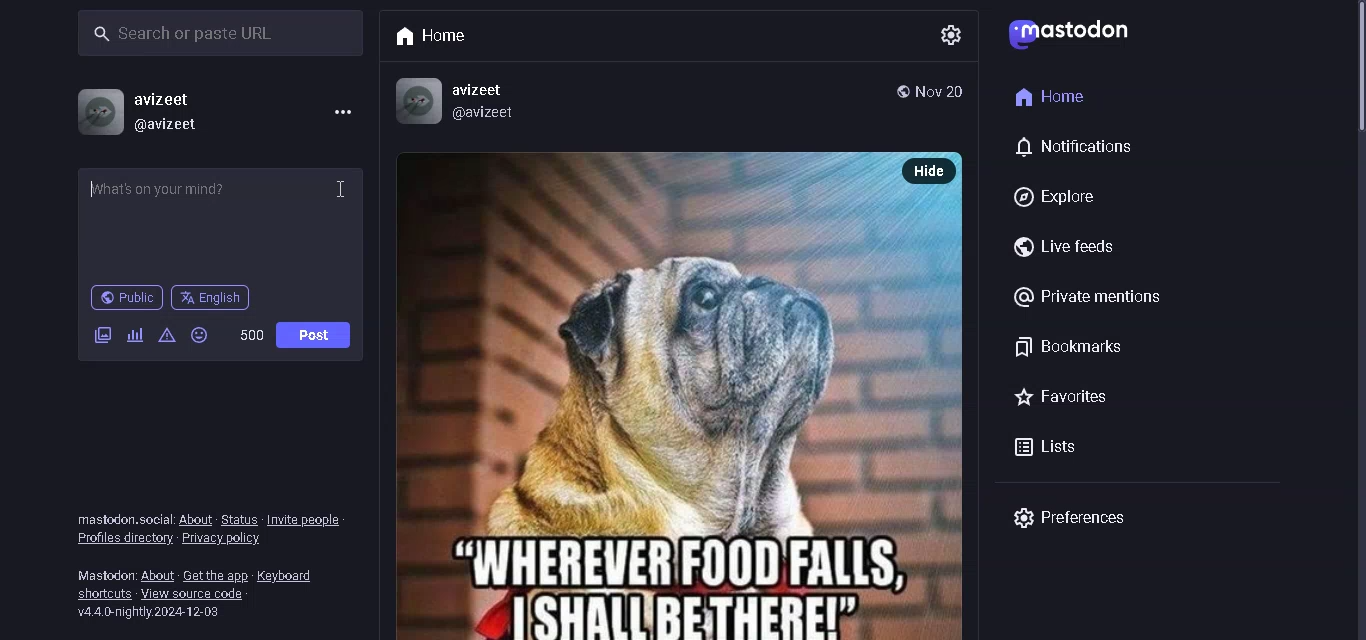 The height and width of the screenshot is (640, 1366). I want to click on view source code, so click(203, 595).